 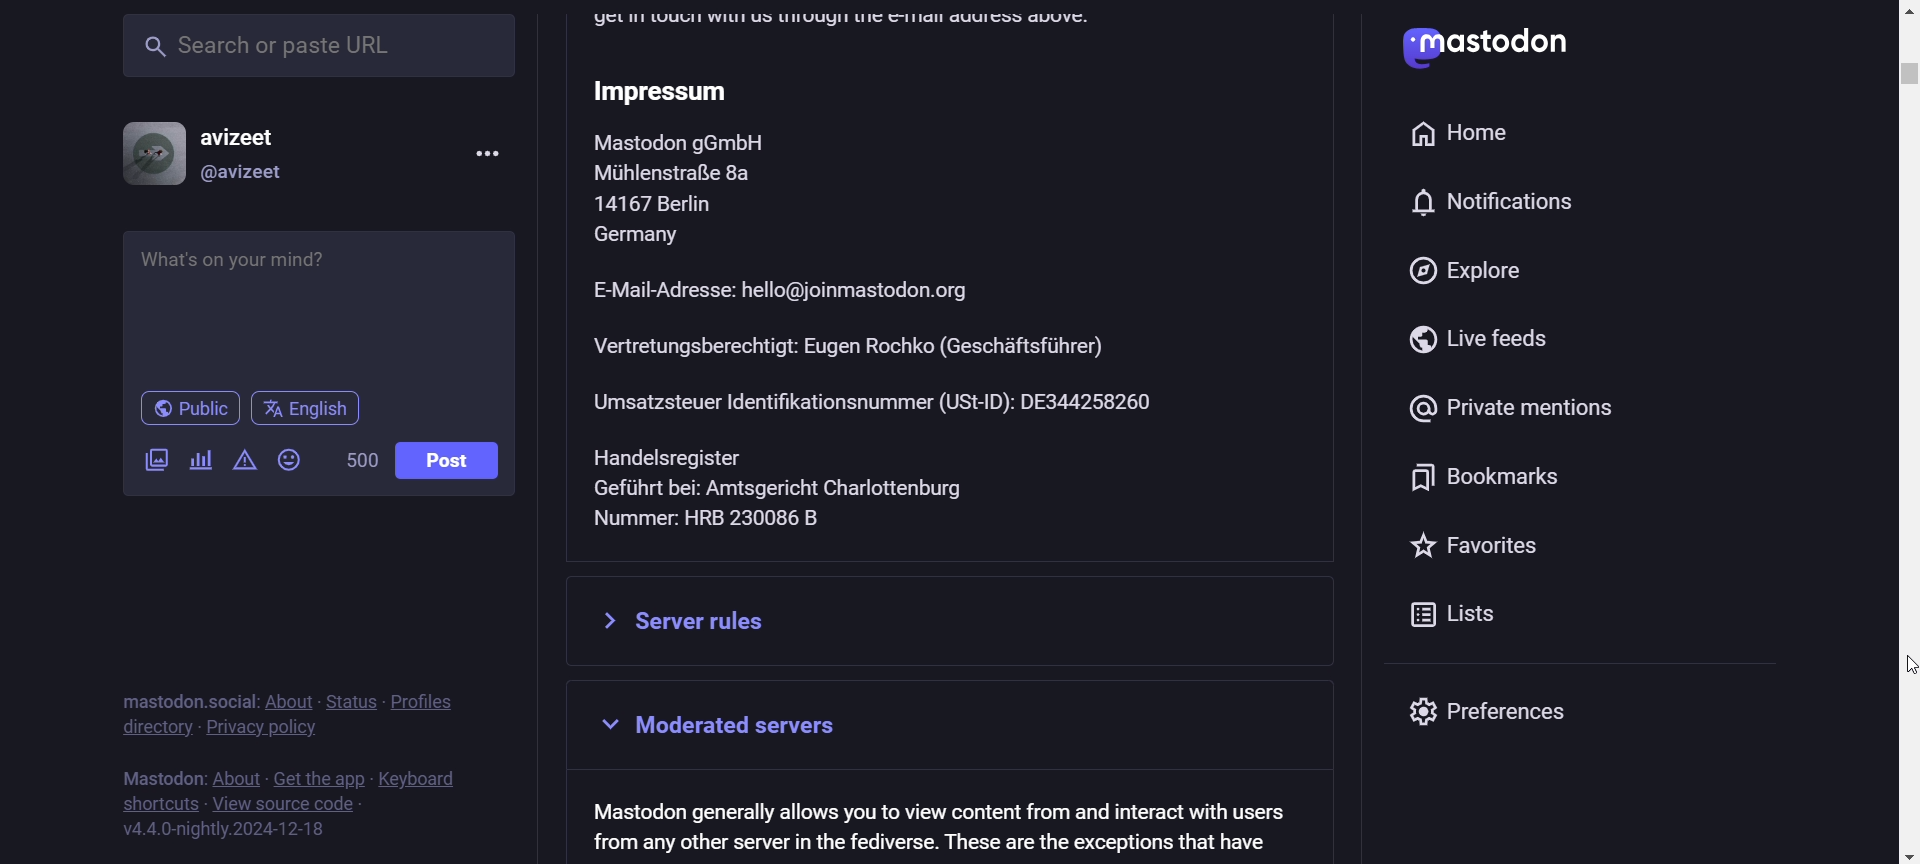 I want to click on Scroll Up, so click(x=1897, y=12).